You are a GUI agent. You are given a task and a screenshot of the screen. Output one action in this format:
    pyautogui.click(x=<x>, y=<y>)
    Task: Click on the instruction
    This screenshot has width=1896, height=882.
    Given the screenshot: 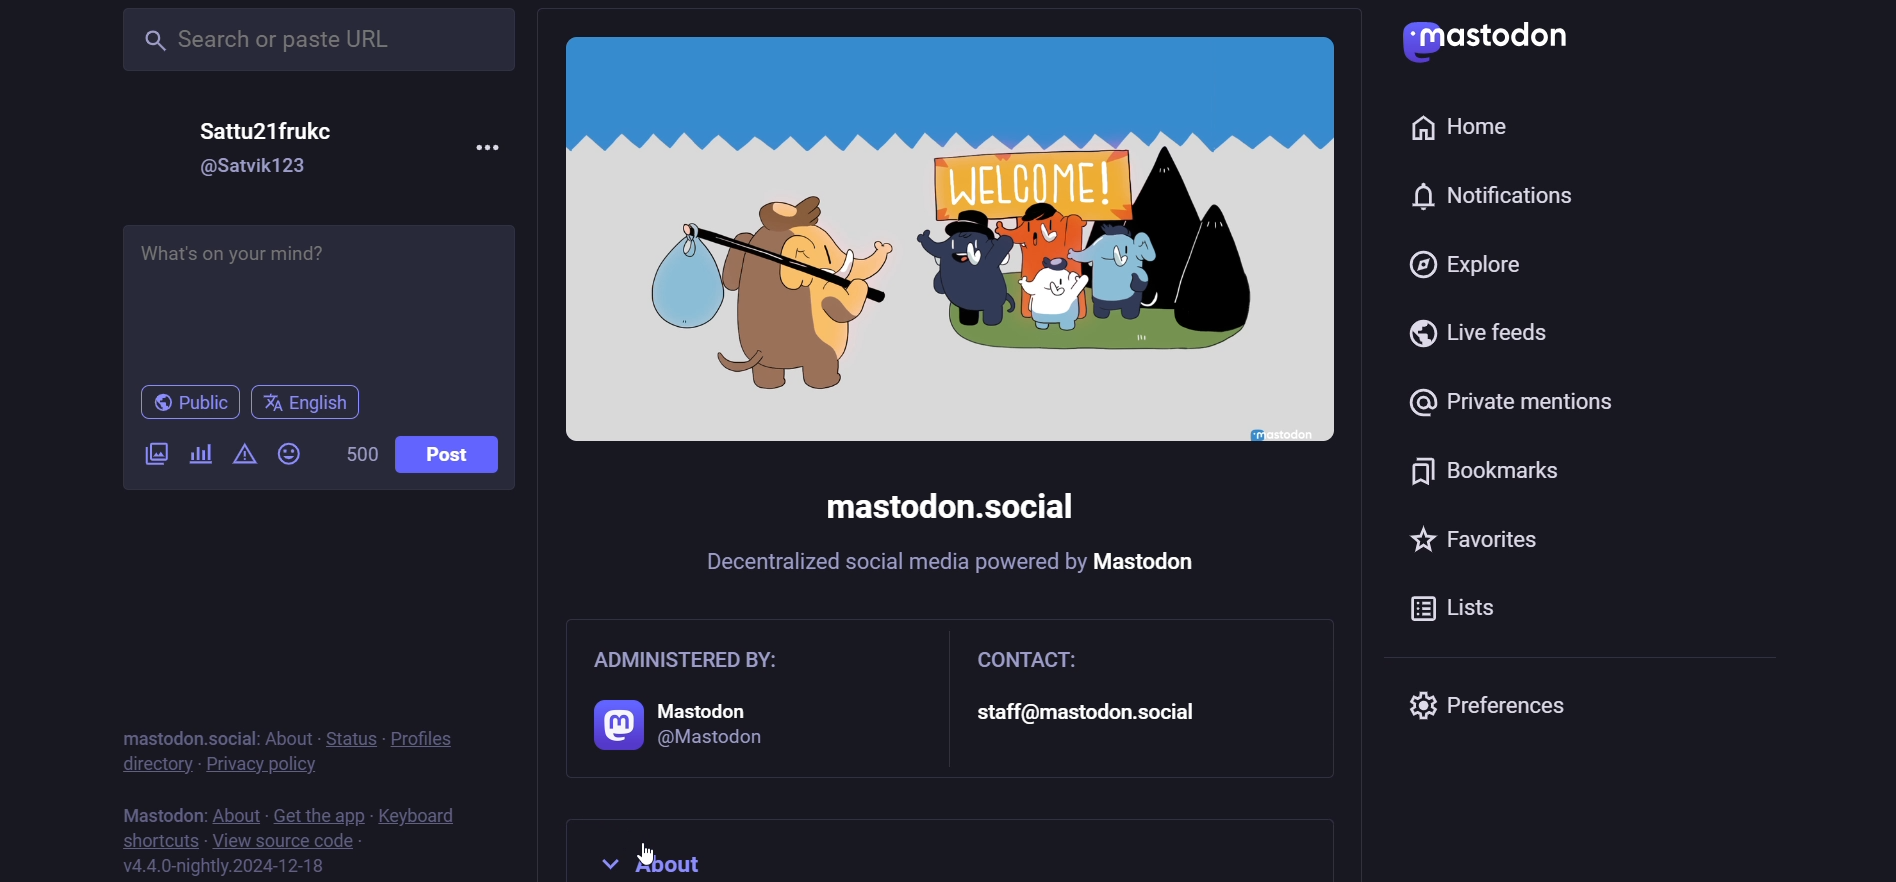 What is the action you would take?
    pyautogui.click(x=954, y=566)
    